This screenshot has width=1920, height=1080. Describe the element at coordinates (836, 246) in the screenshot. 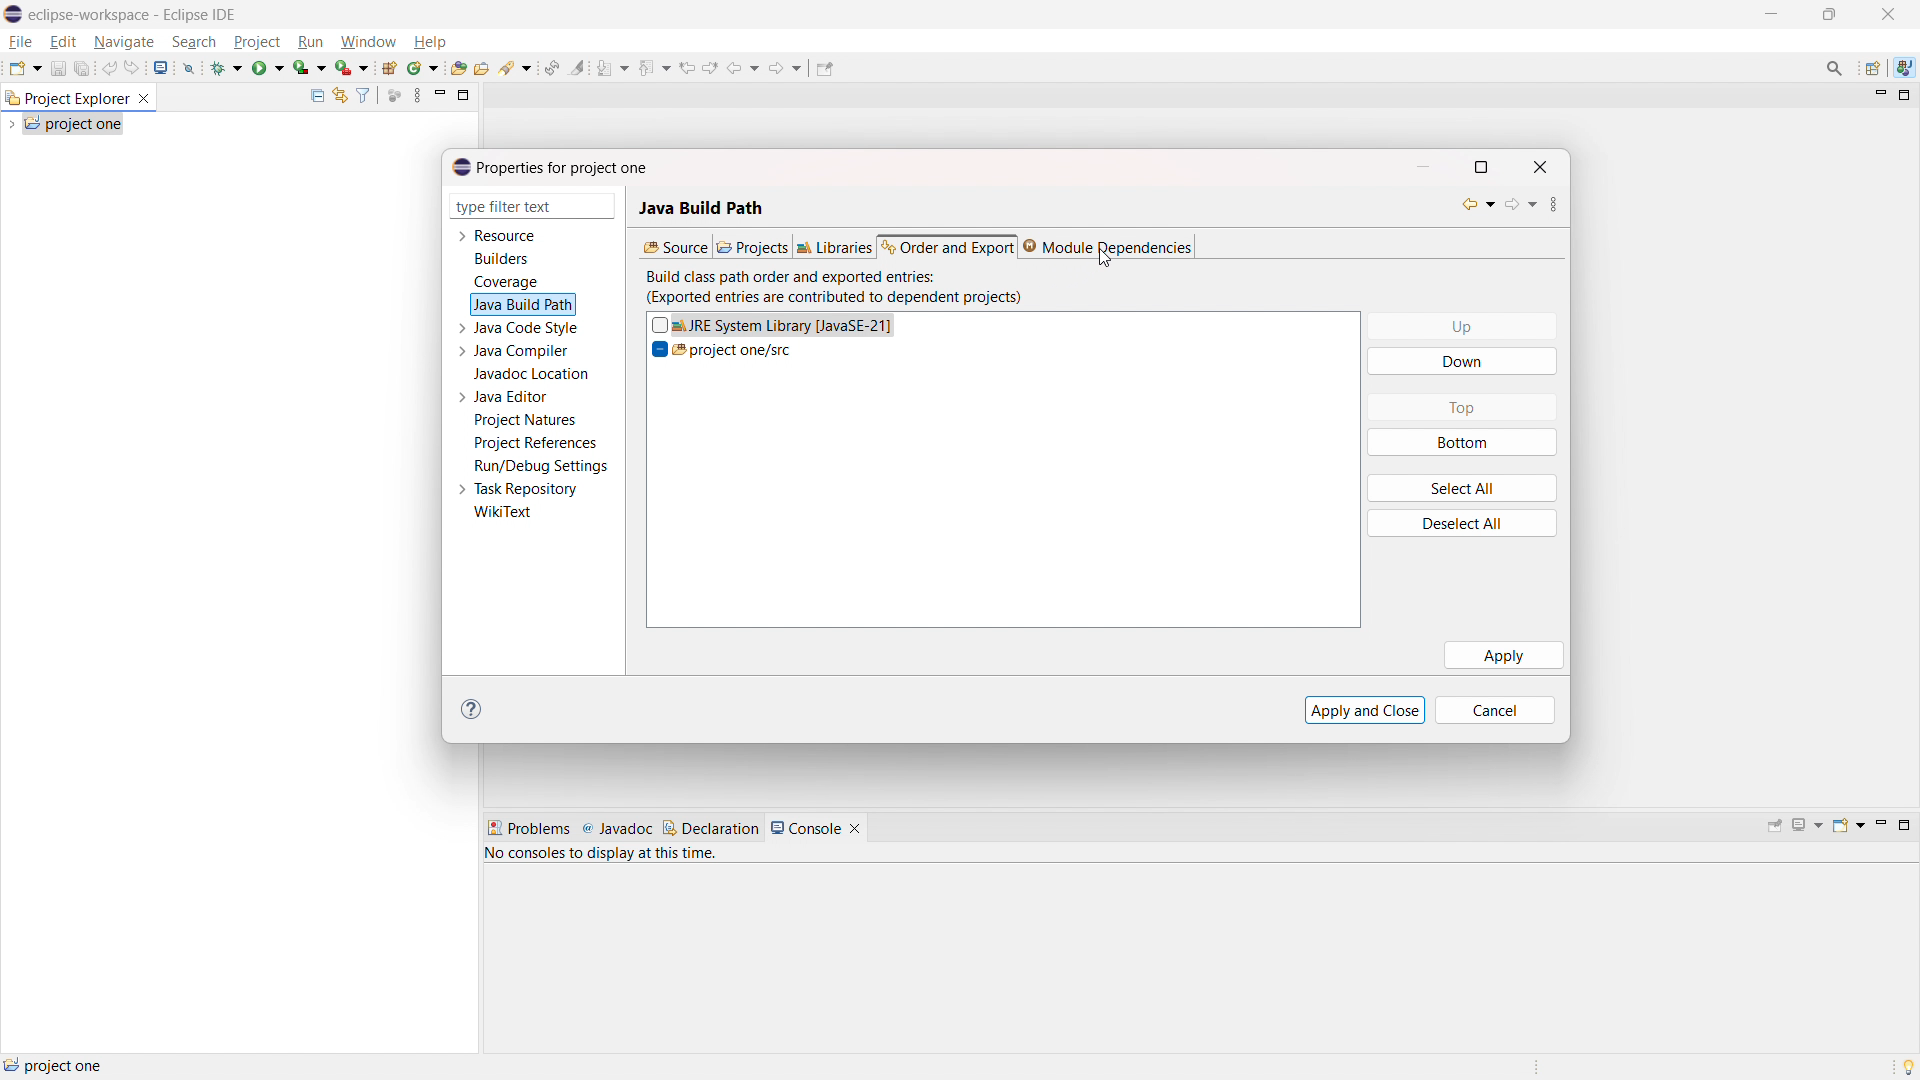

I see `libraries` at that location.